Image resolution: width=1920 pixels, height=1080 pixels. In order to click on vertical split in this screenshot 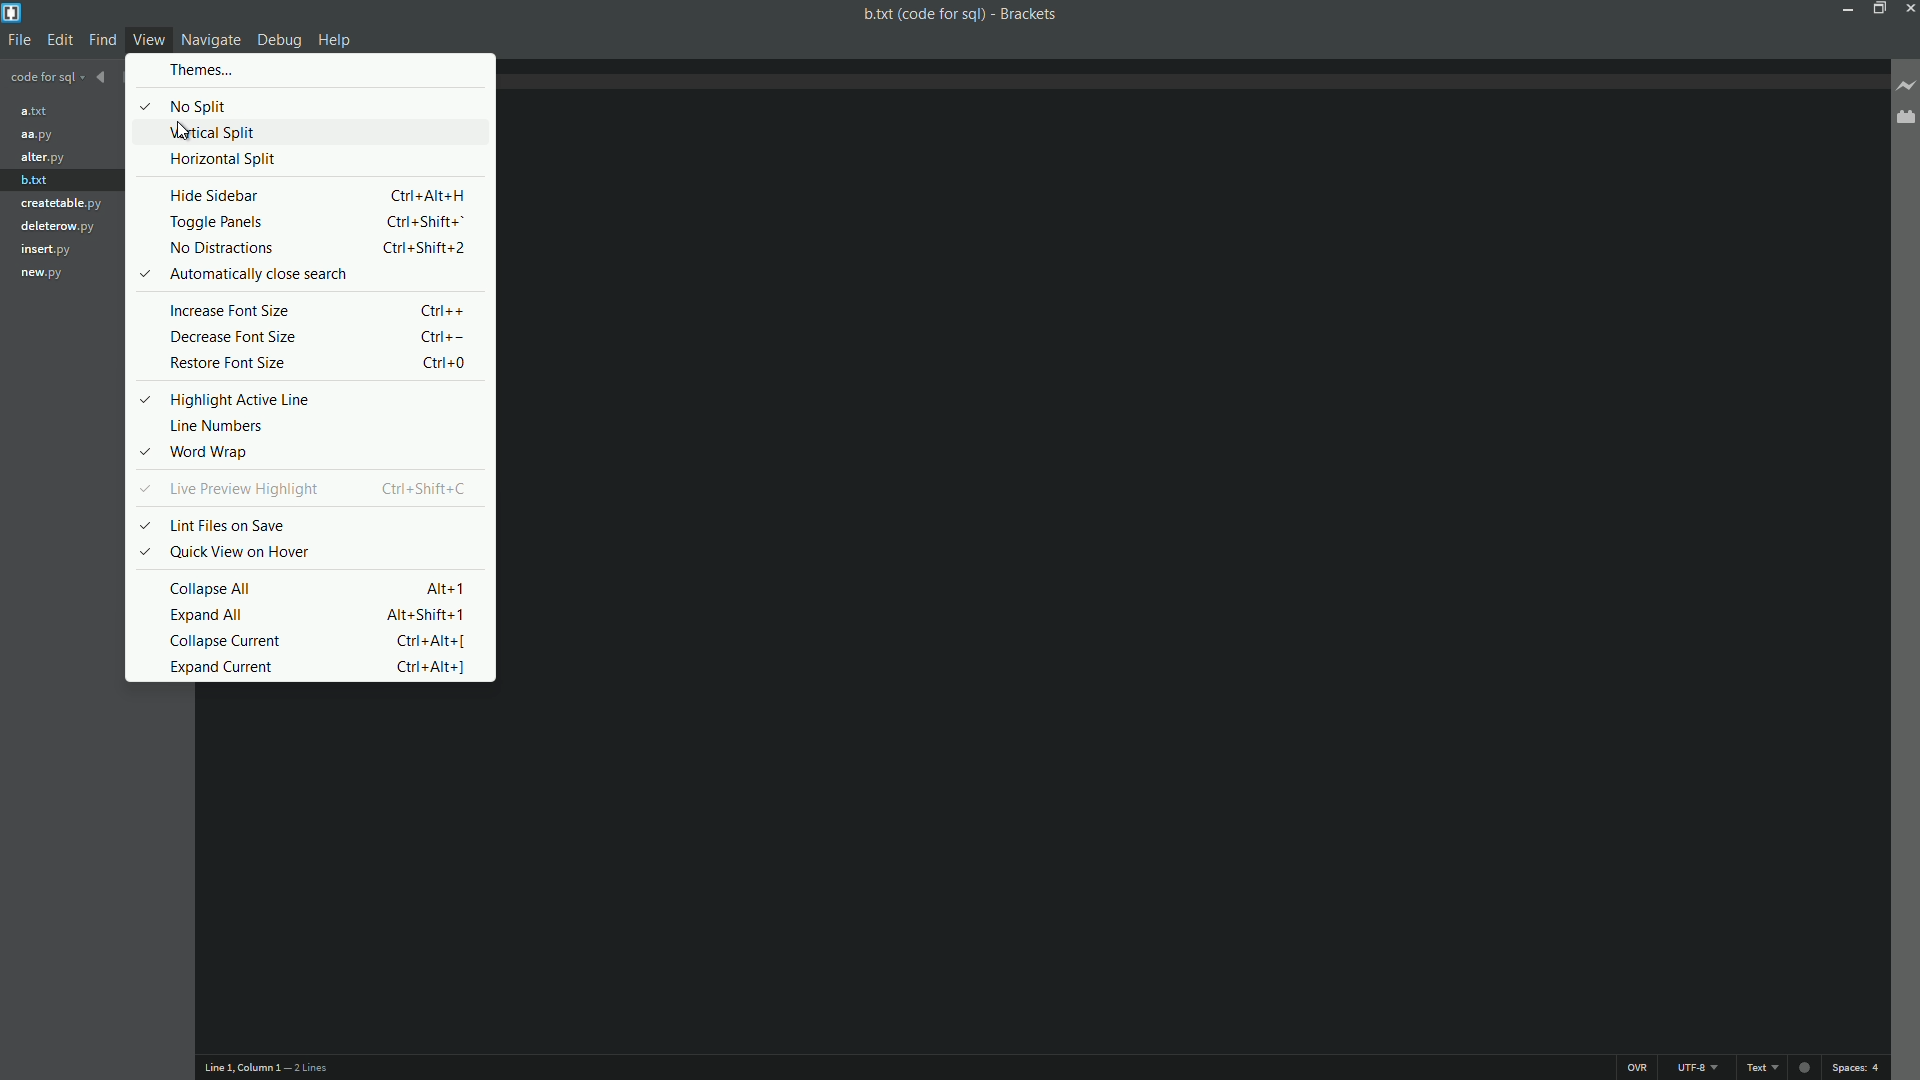, I will do `click(314, 133)`.